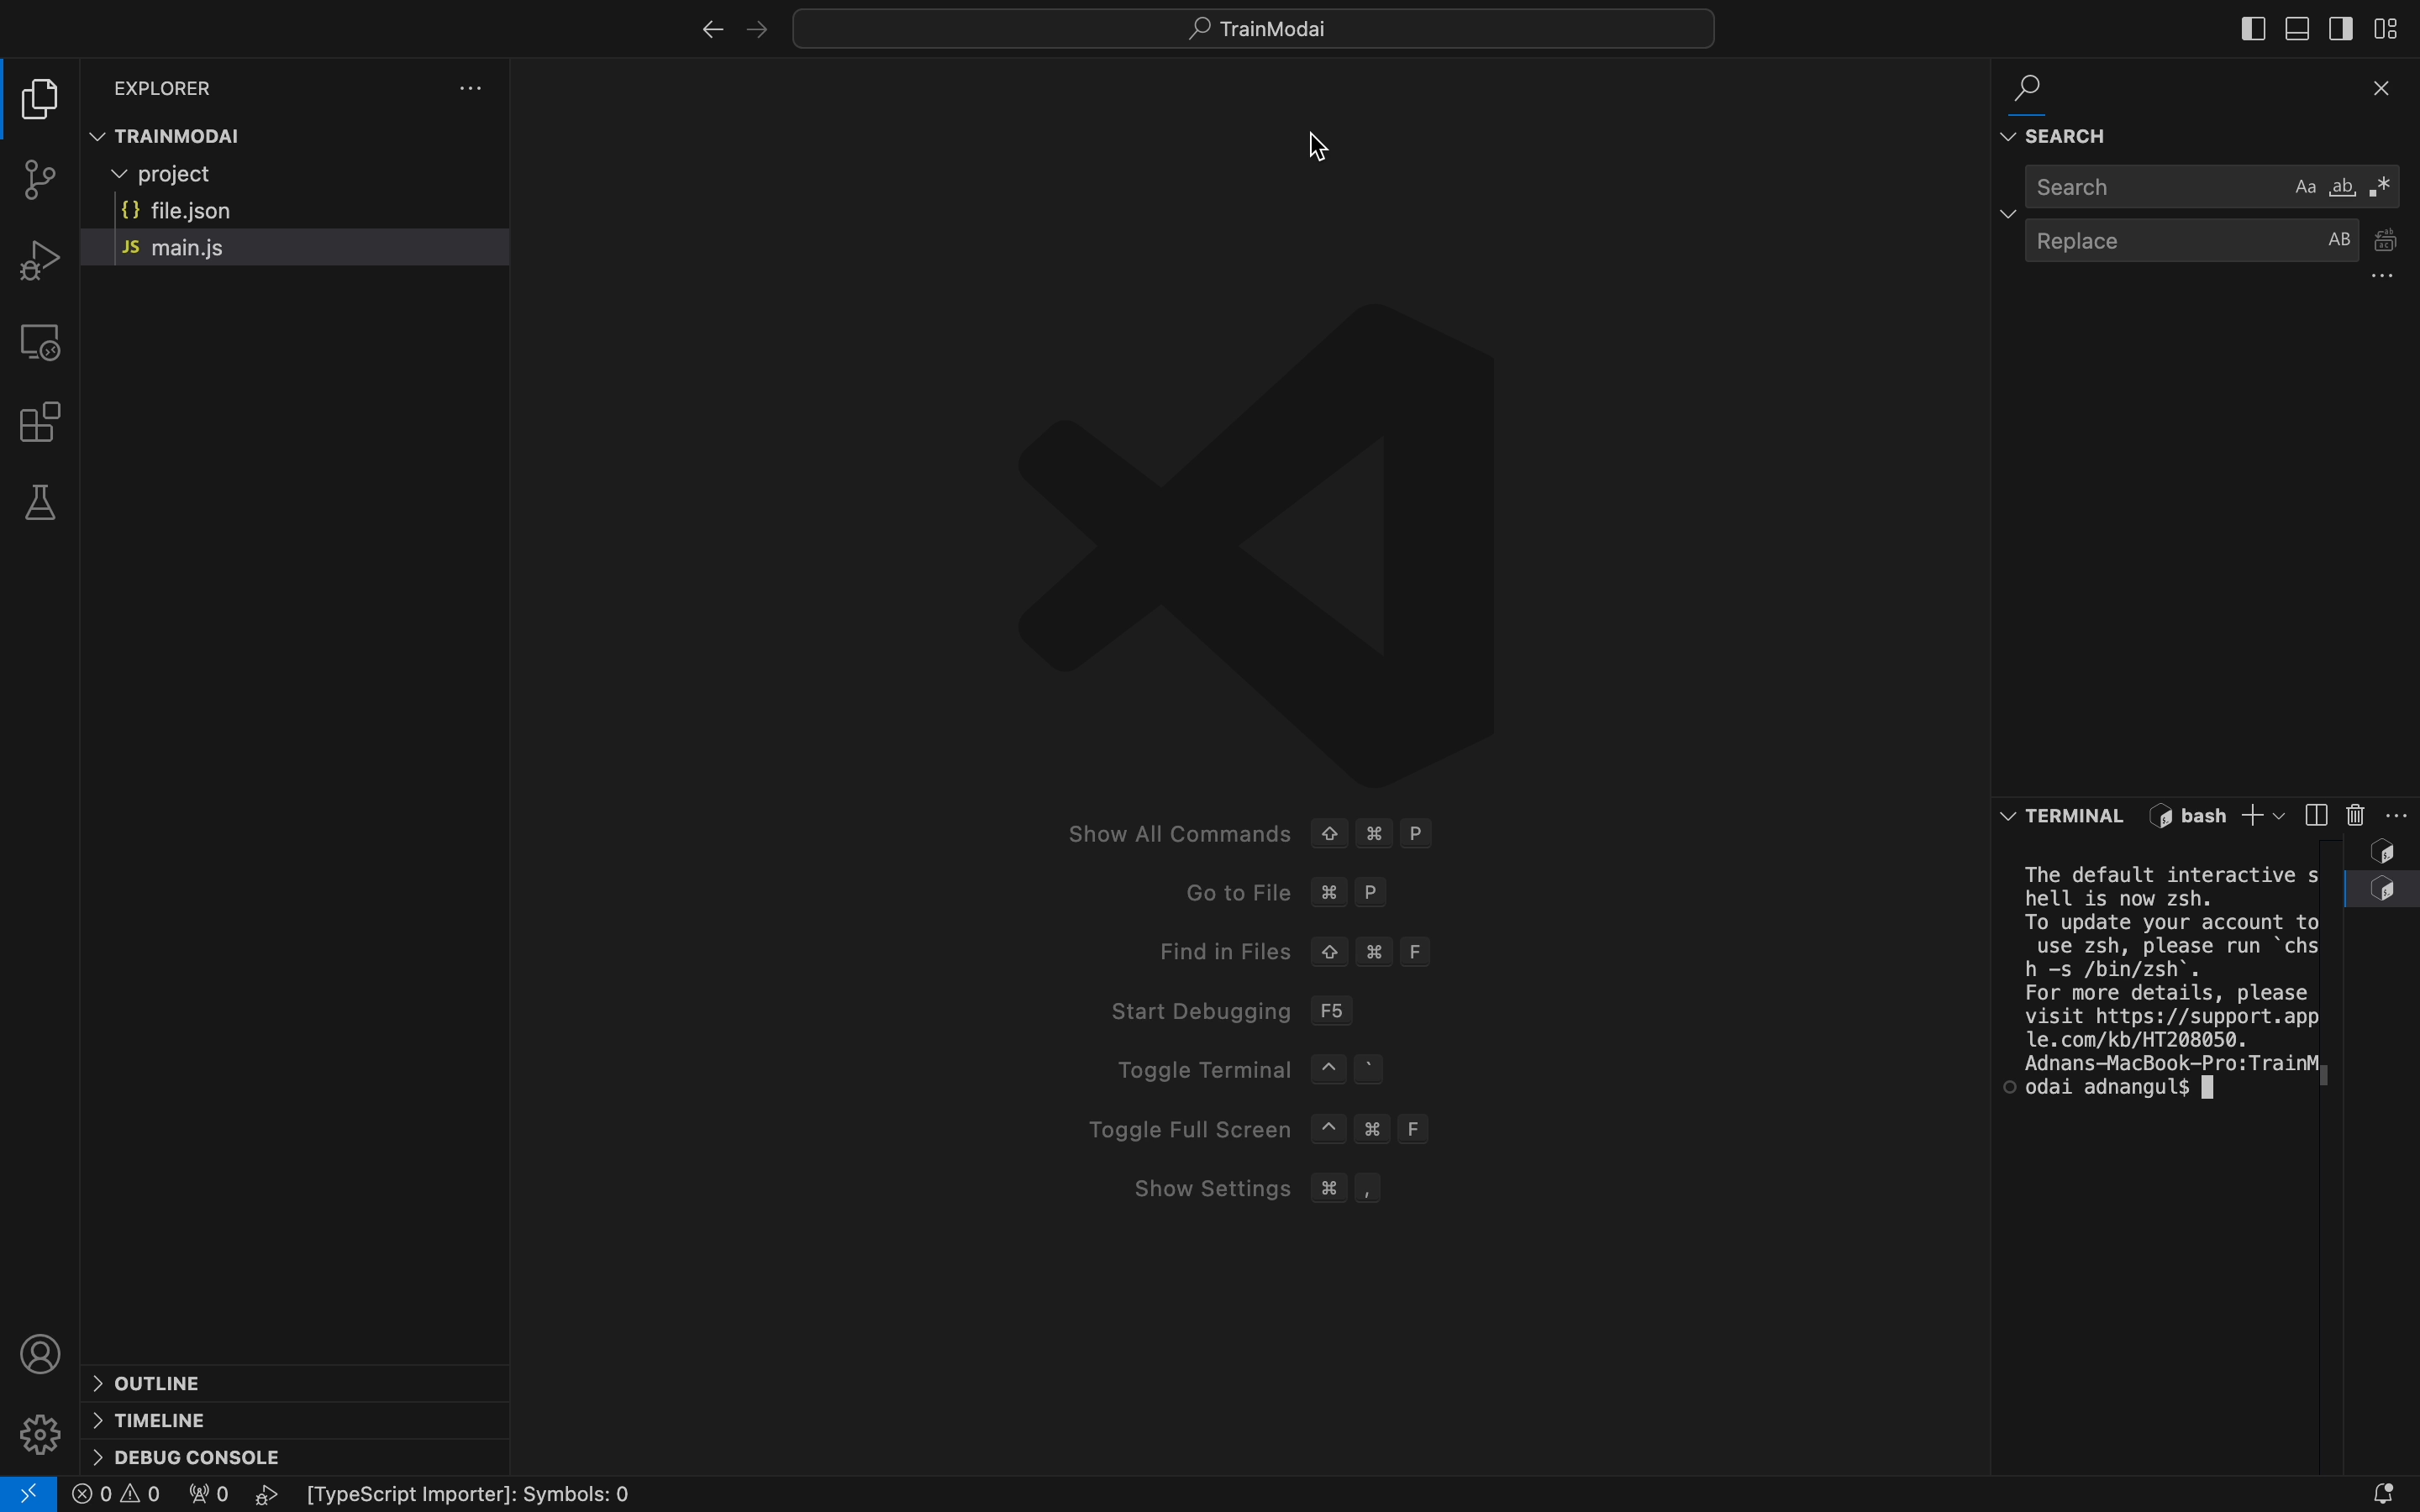 The image size is (2420, 1512). What do you see at coordinates (41, 503) in the screenshot?
I see `tests` at bounding box center [41, 503].